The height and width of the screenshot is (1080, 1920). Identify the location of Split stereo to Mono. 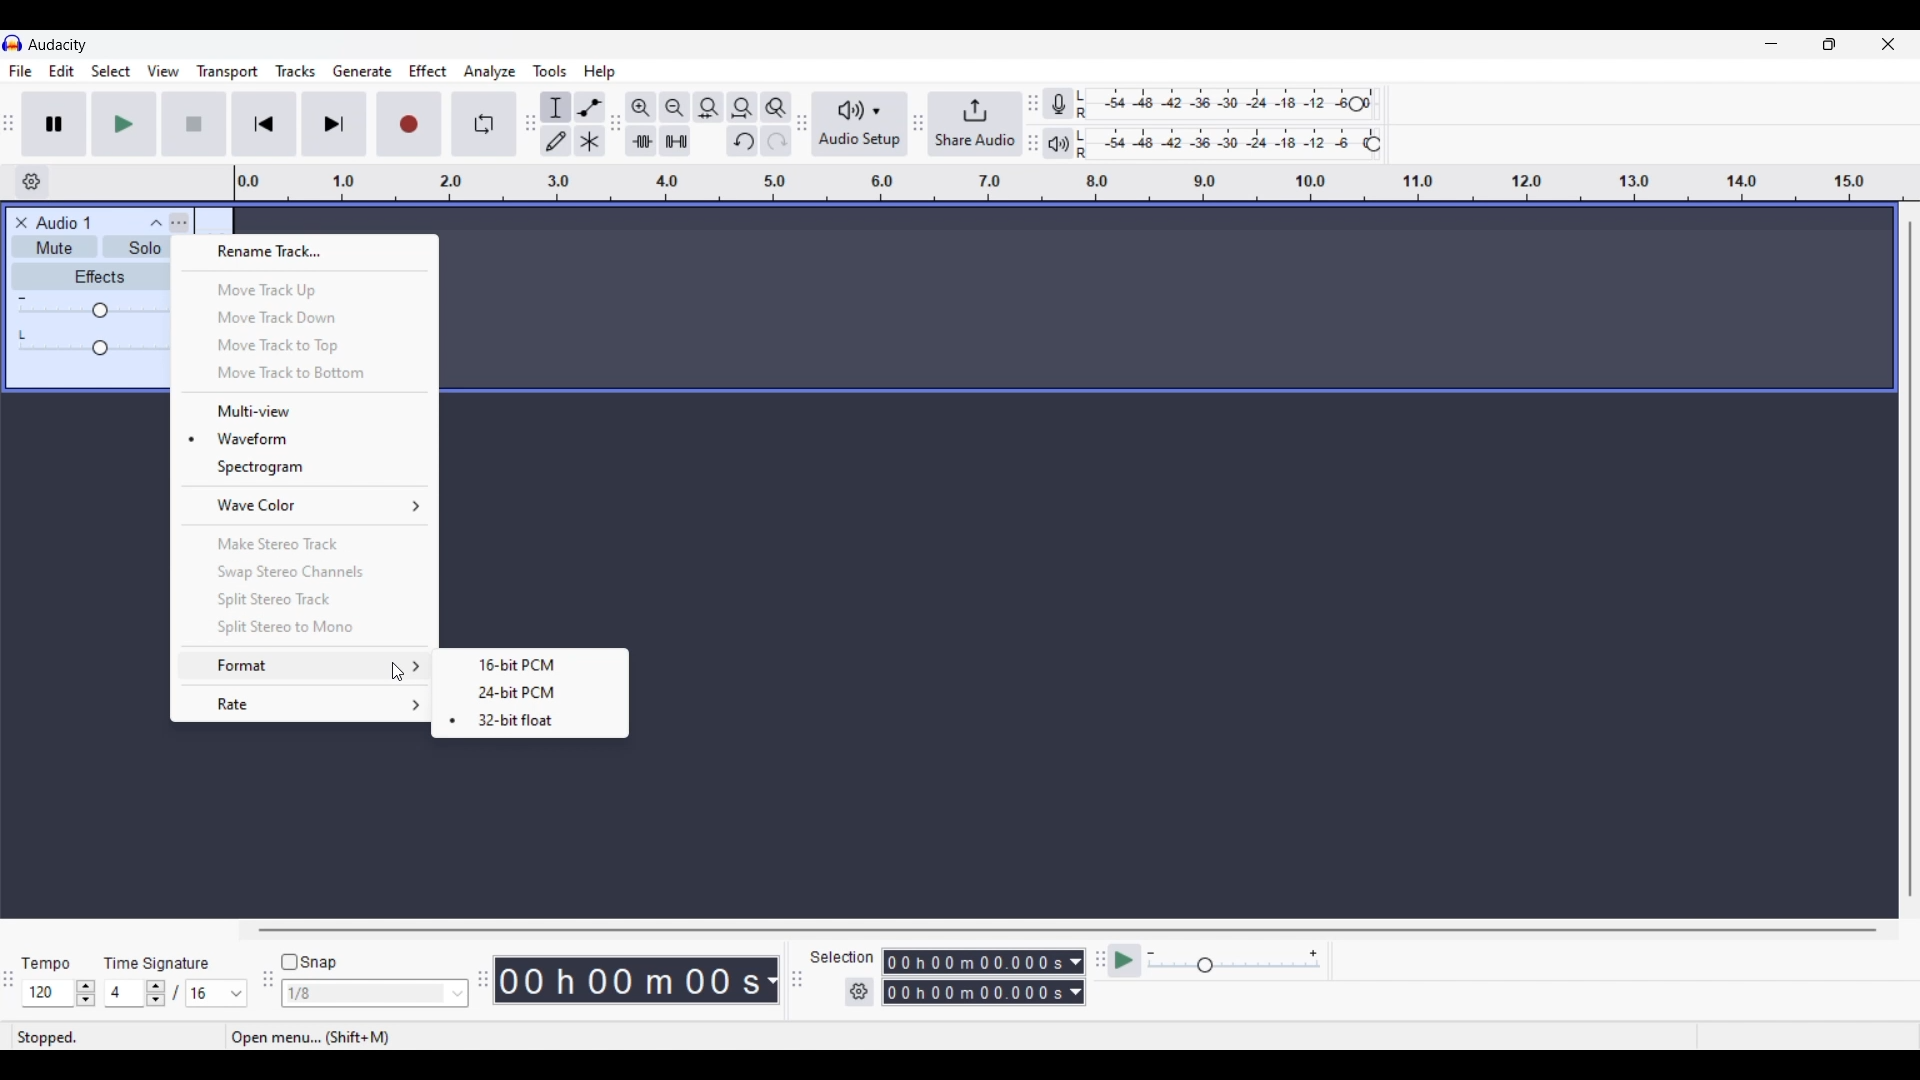
(304, 628).